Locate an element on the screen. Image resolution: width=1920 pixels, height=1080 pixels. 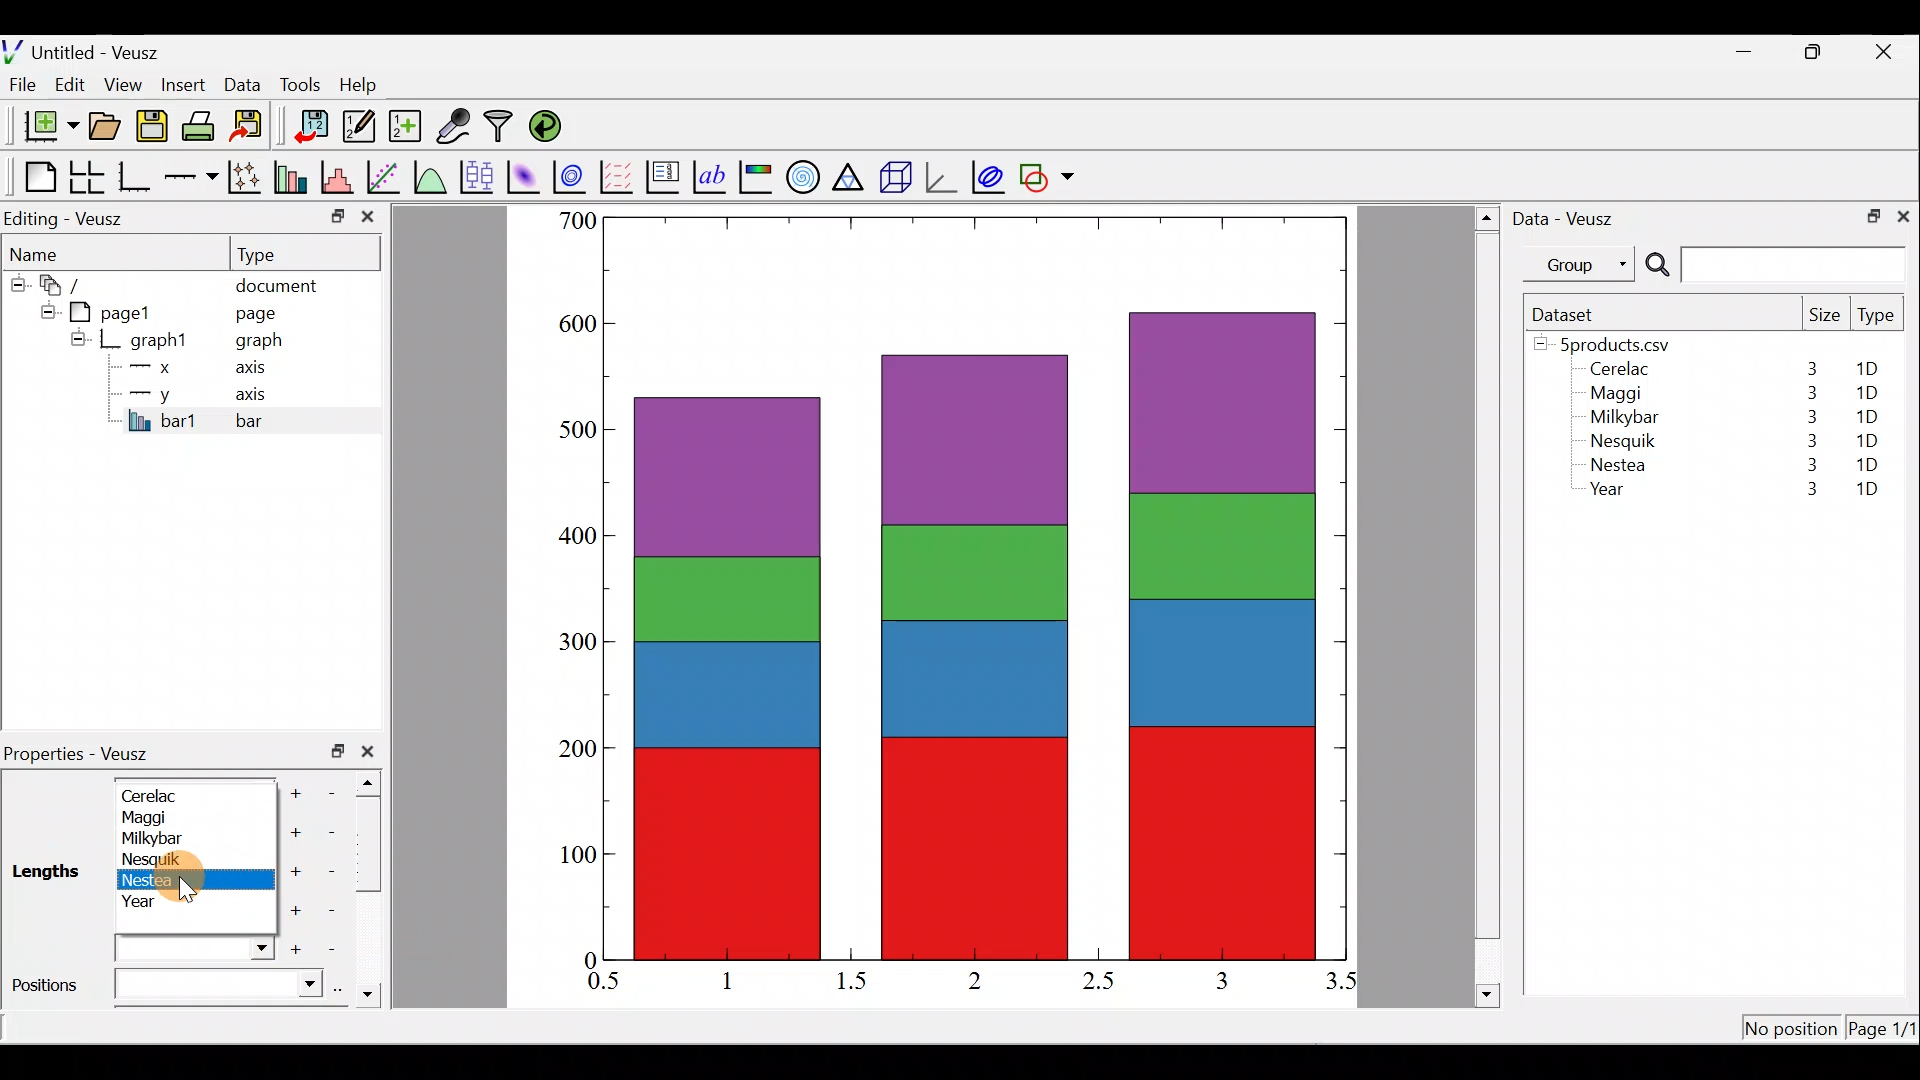
Tools is located at coordinates (299, 83).